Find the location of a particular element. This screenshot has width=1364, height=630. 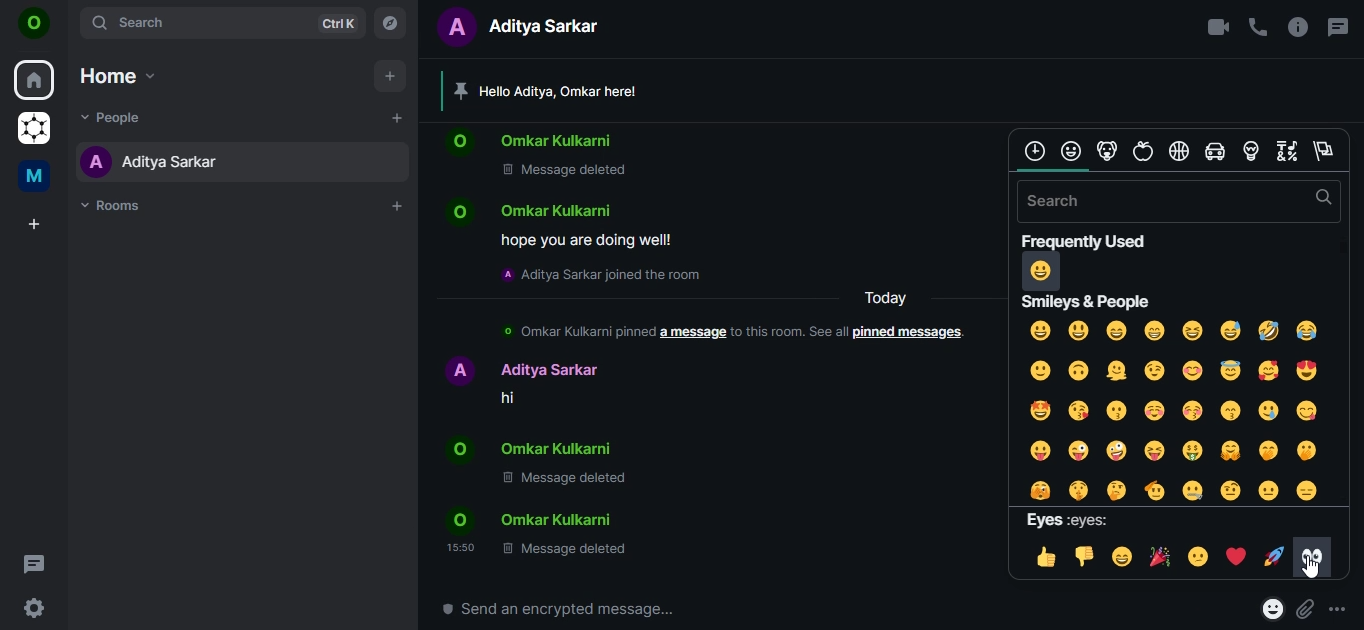

rooms is located at coordinates (116, 207).